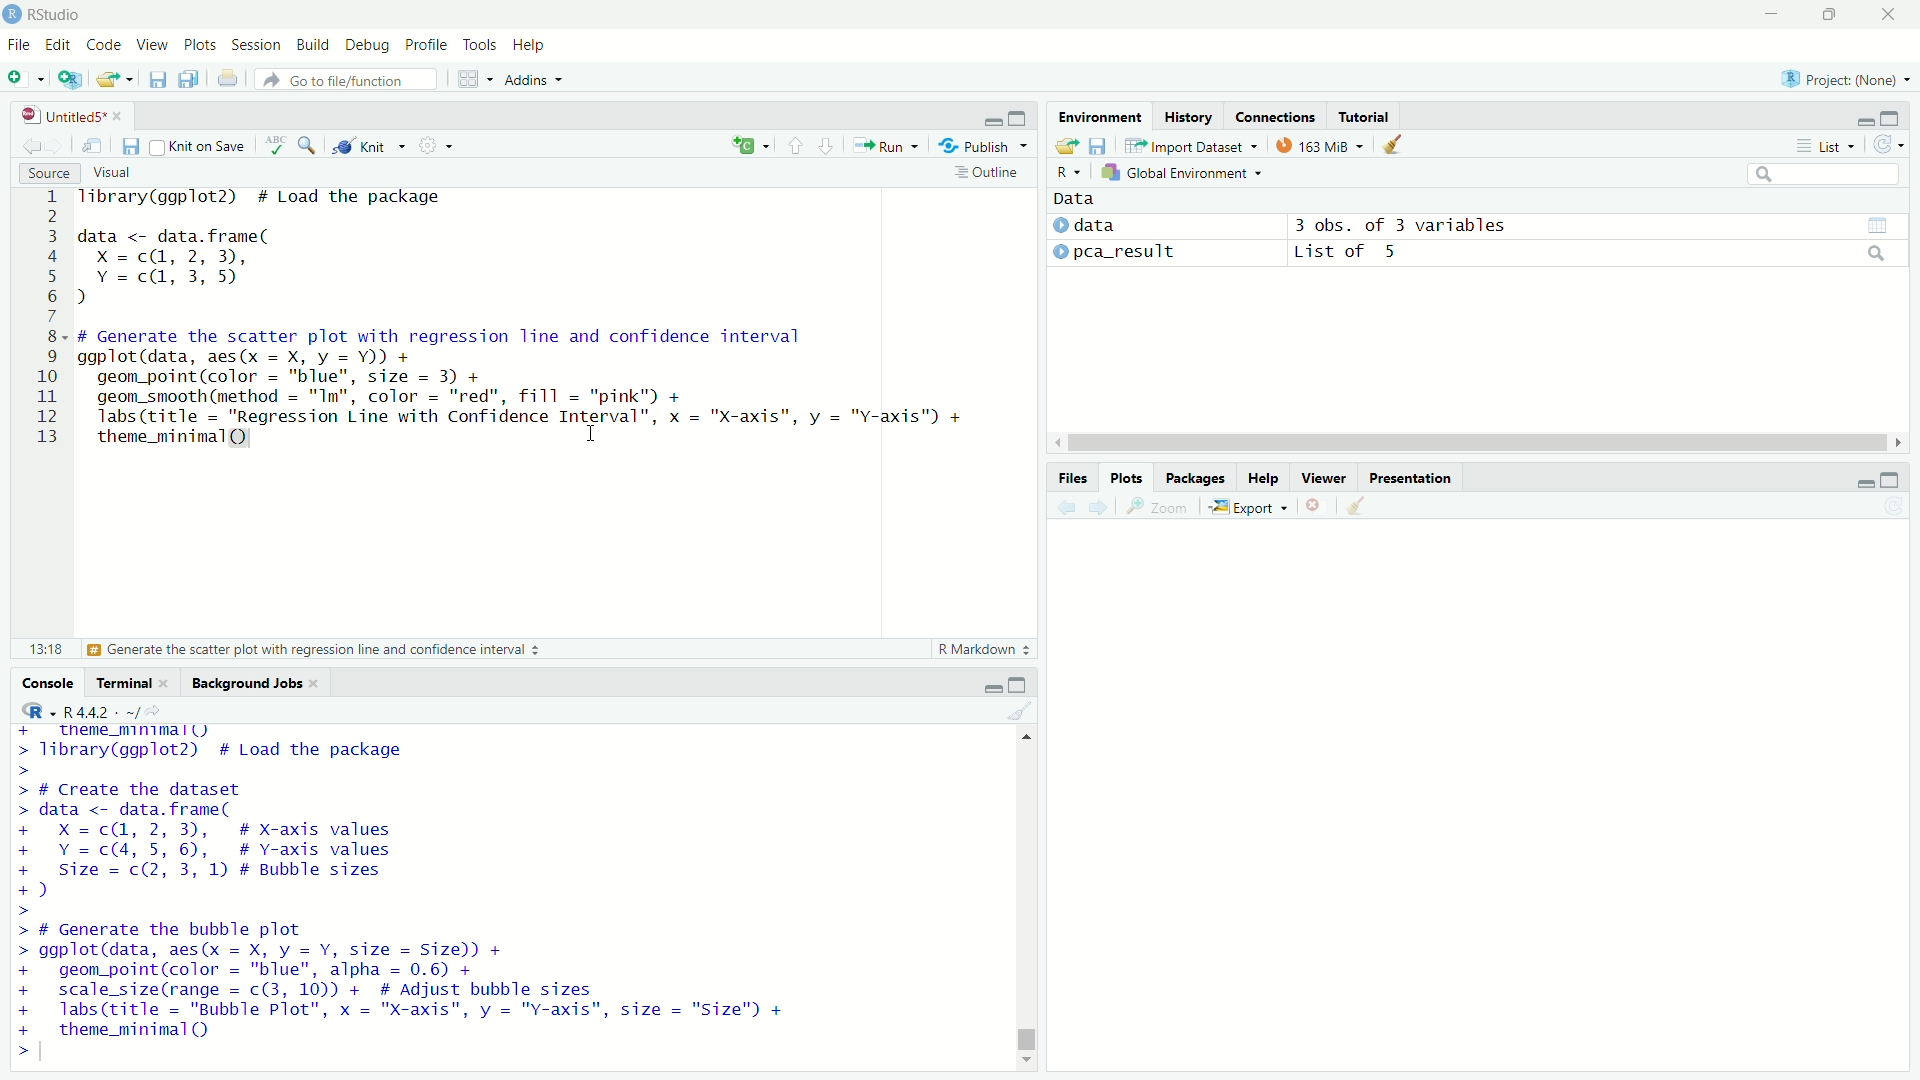 Image resolution: width=1920 pixels, height=1080 pixels. Describe the element at coordinates (982, 649) in the screenshot. I see `R Markdown` at that location.